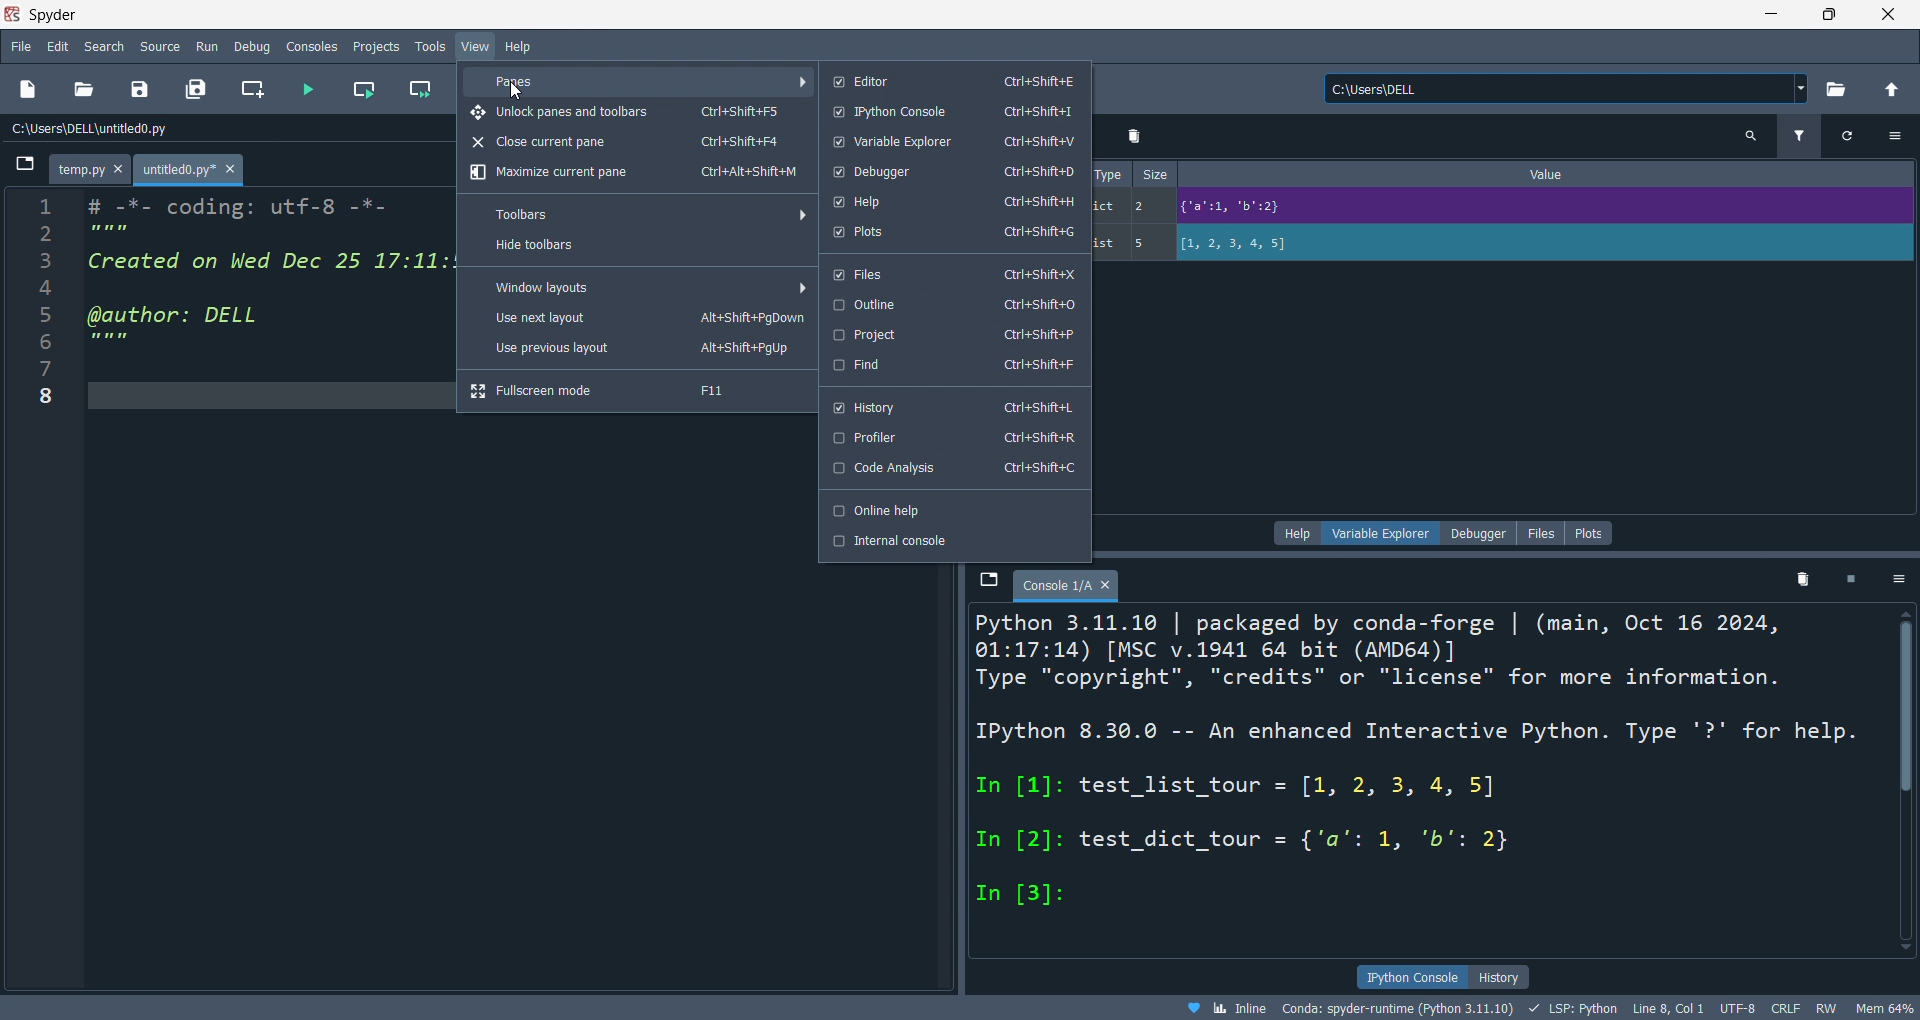 The image size is (1920, 1020). Describe the element at coordinates (315, 45) in the screenshot. I see `consoles` at that location.